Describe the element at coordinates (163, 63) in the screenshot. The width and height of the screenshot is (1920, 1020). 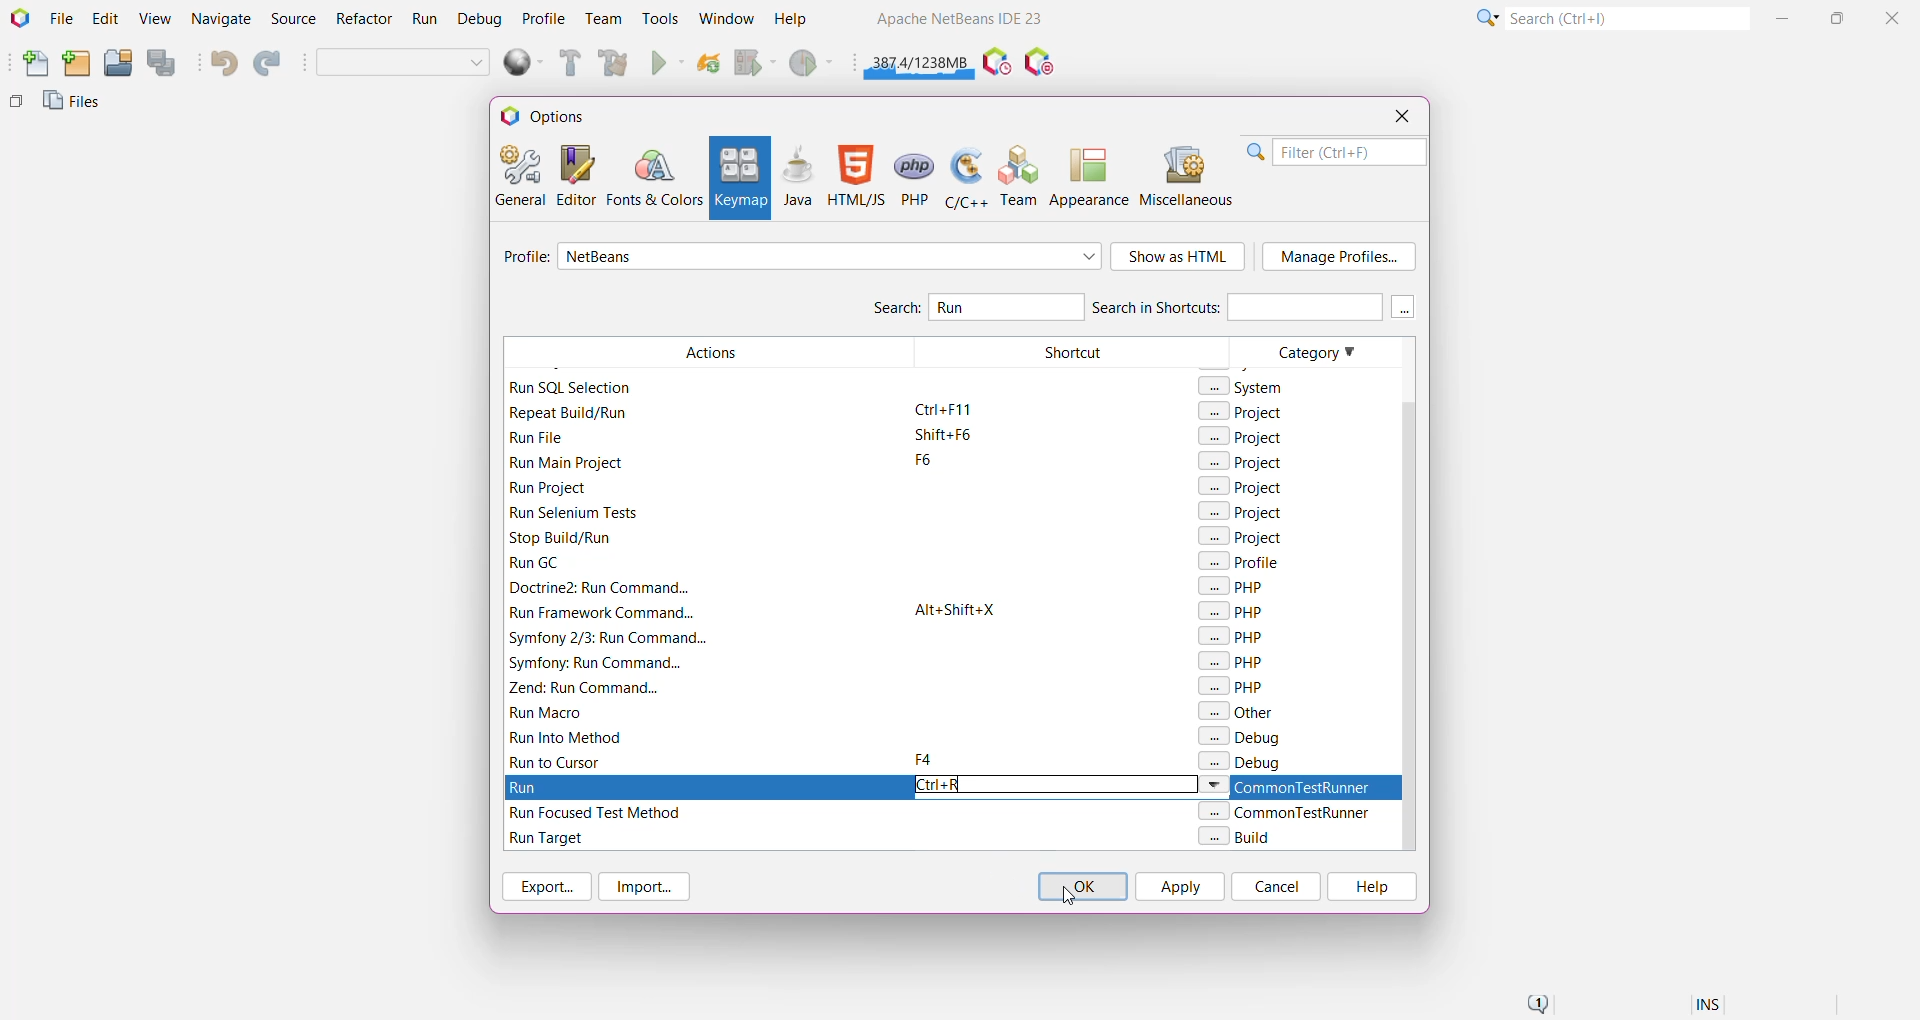
I see `Save All` at that location.